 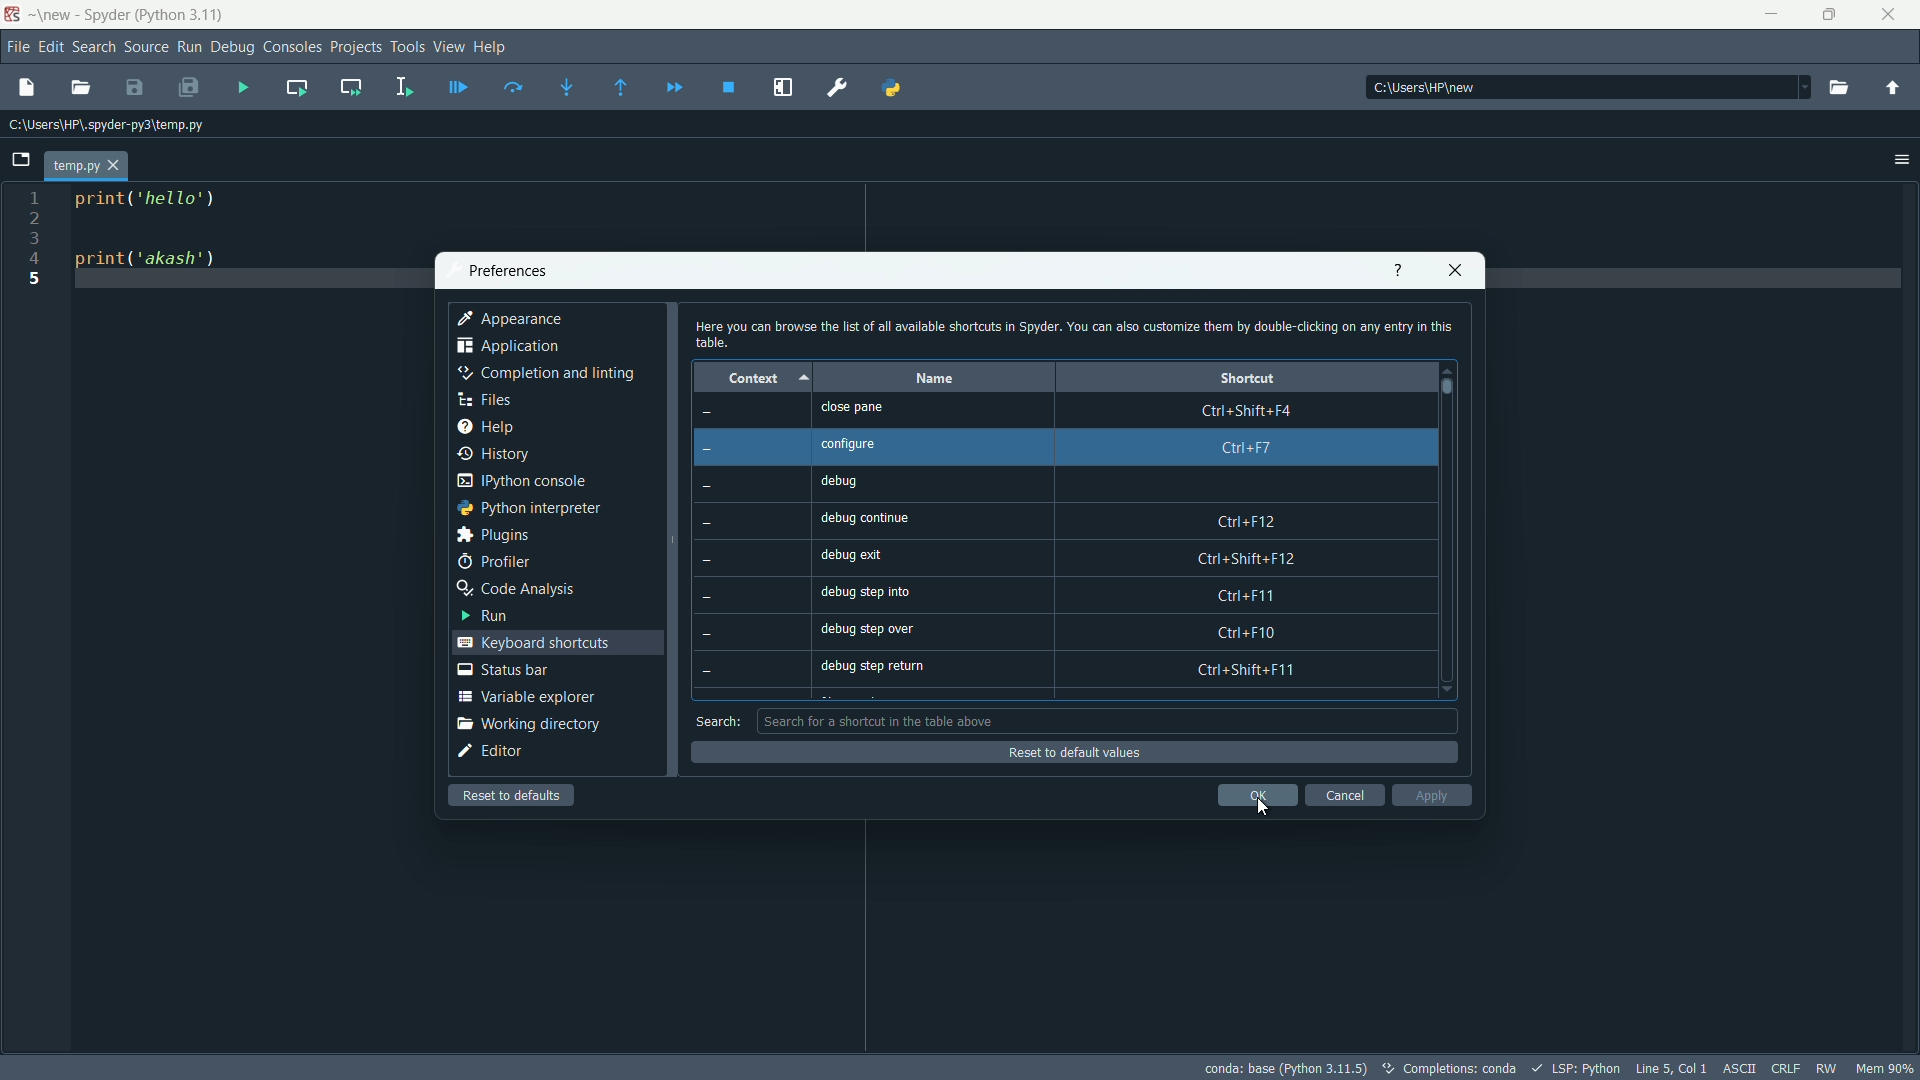 I want to click on run current line, so click(x=513, y=87).